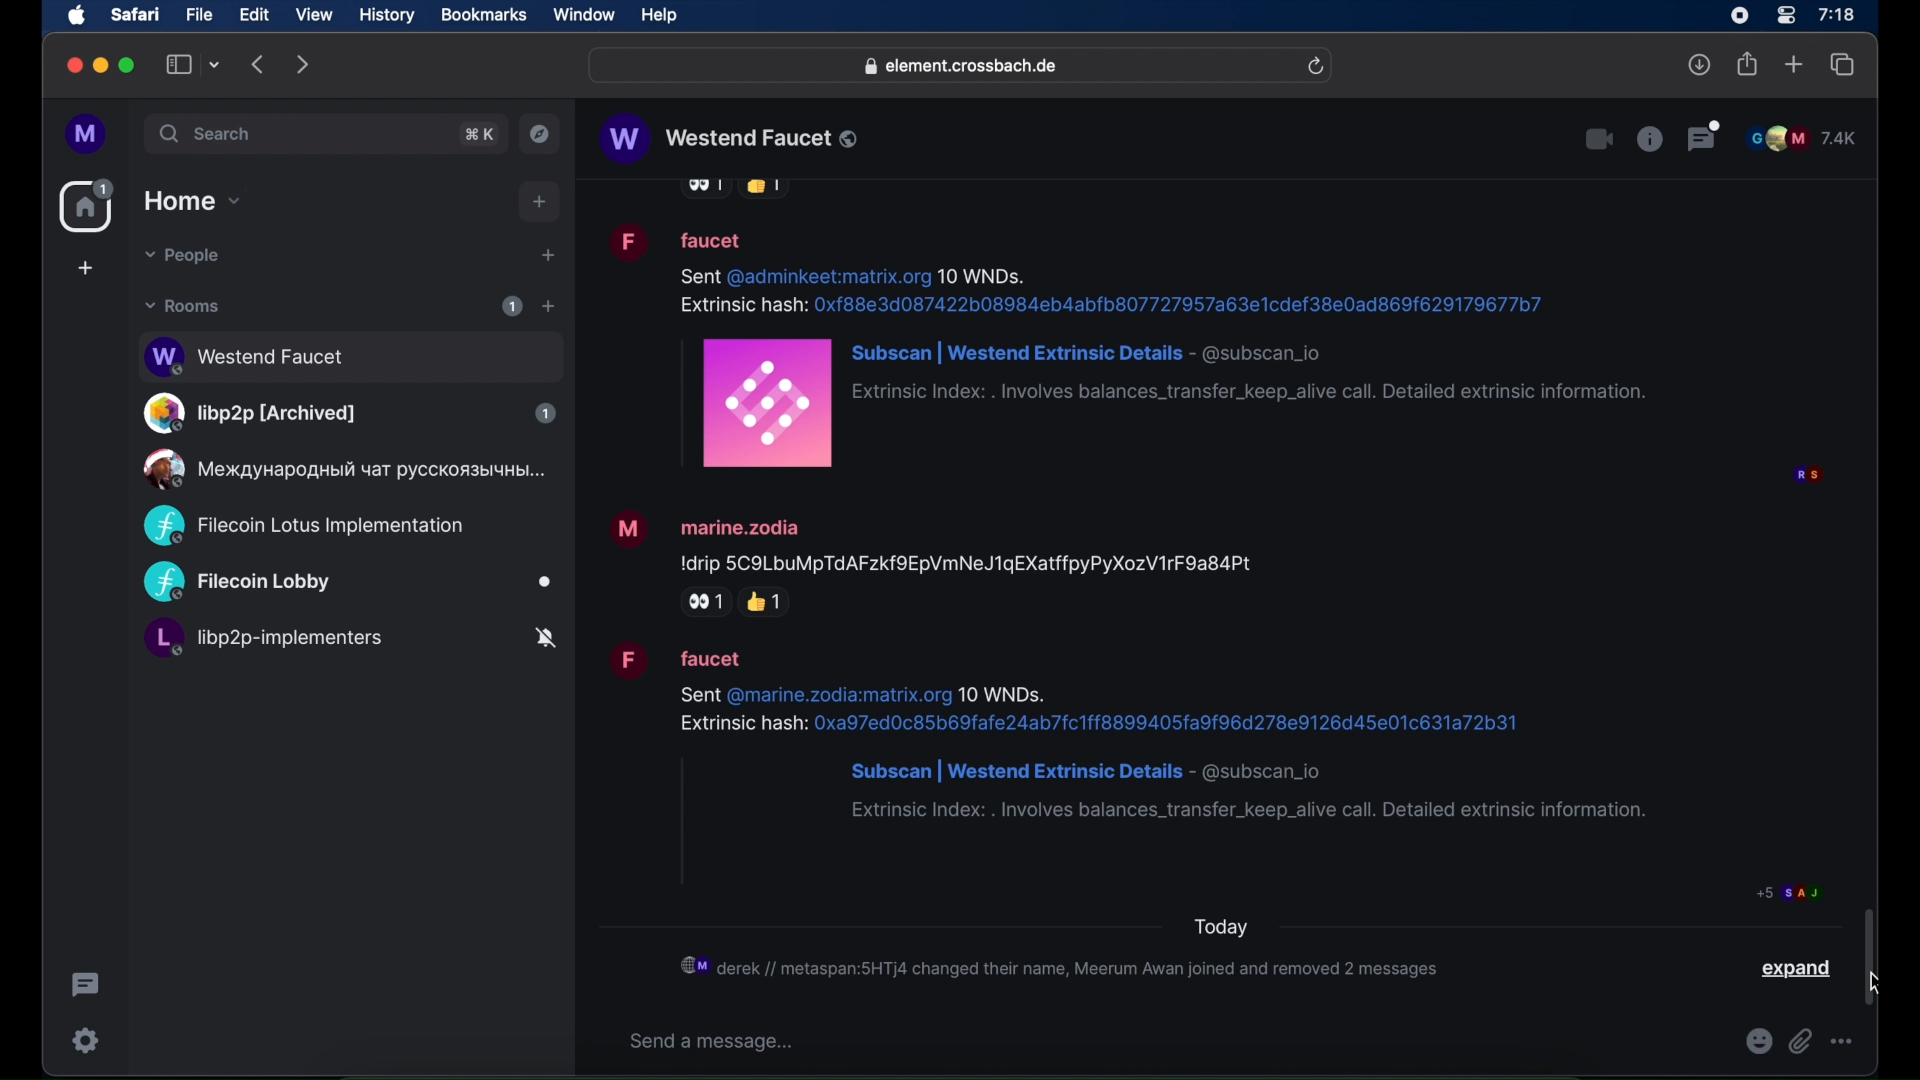 The image size is (1920, 1080). What do you see at coordinates (349, 641) in the screenshot?
I see `public room` at bounding box center [349, 641].